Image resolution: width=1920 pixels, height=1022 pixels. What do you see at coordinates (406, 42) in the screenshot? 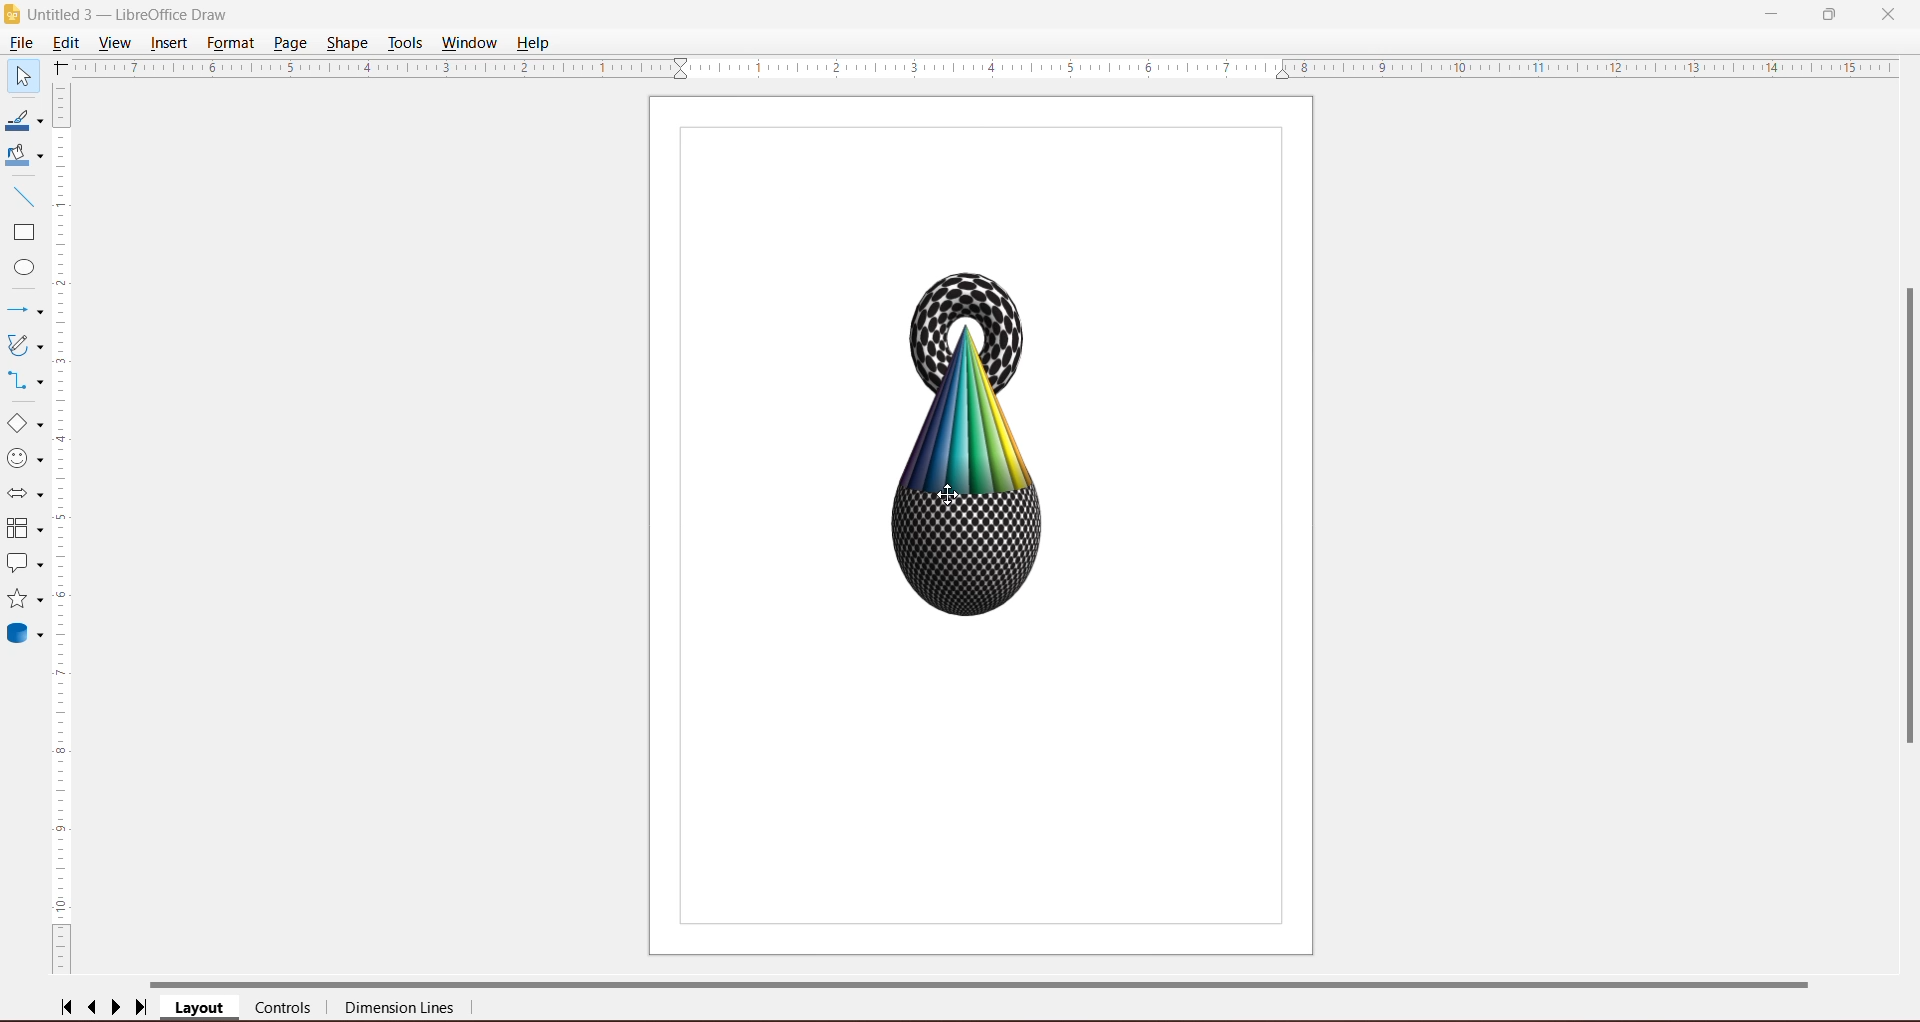
I see `Tools` at bounding box center [406, 42].